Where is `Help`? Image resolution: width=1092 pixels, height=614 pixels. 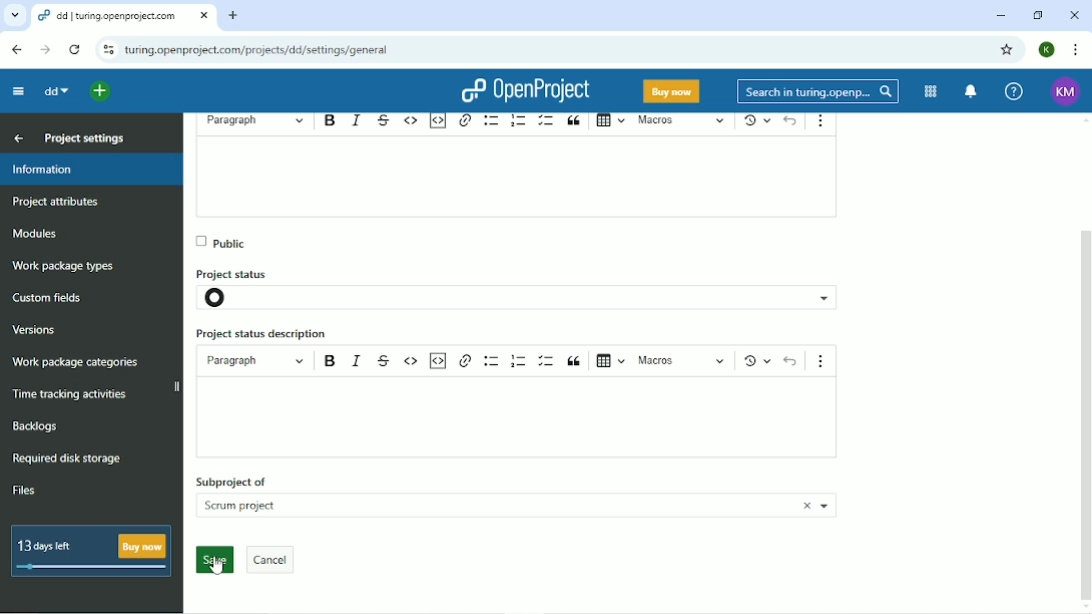 Help is located at coordinates (1014, 91).